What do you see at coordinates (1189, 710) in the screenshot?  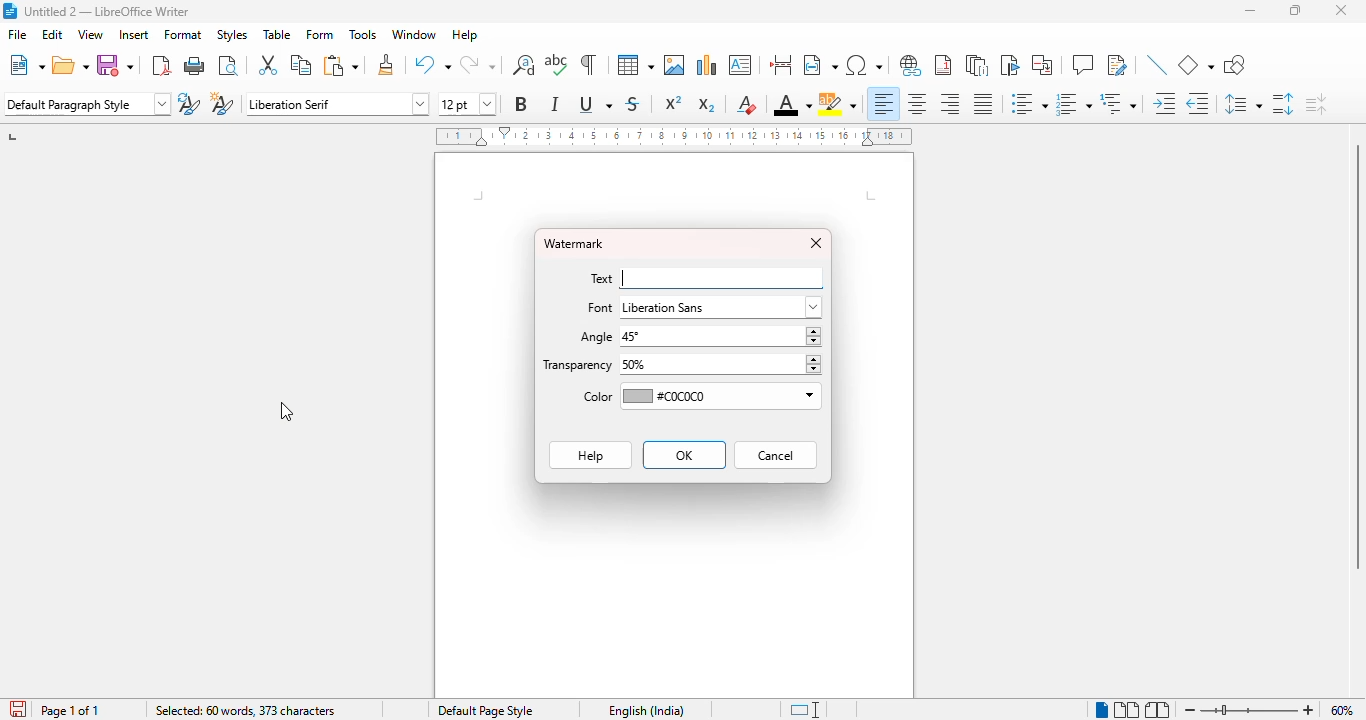 I see `zoom out` at bounding box center [1189, 710].